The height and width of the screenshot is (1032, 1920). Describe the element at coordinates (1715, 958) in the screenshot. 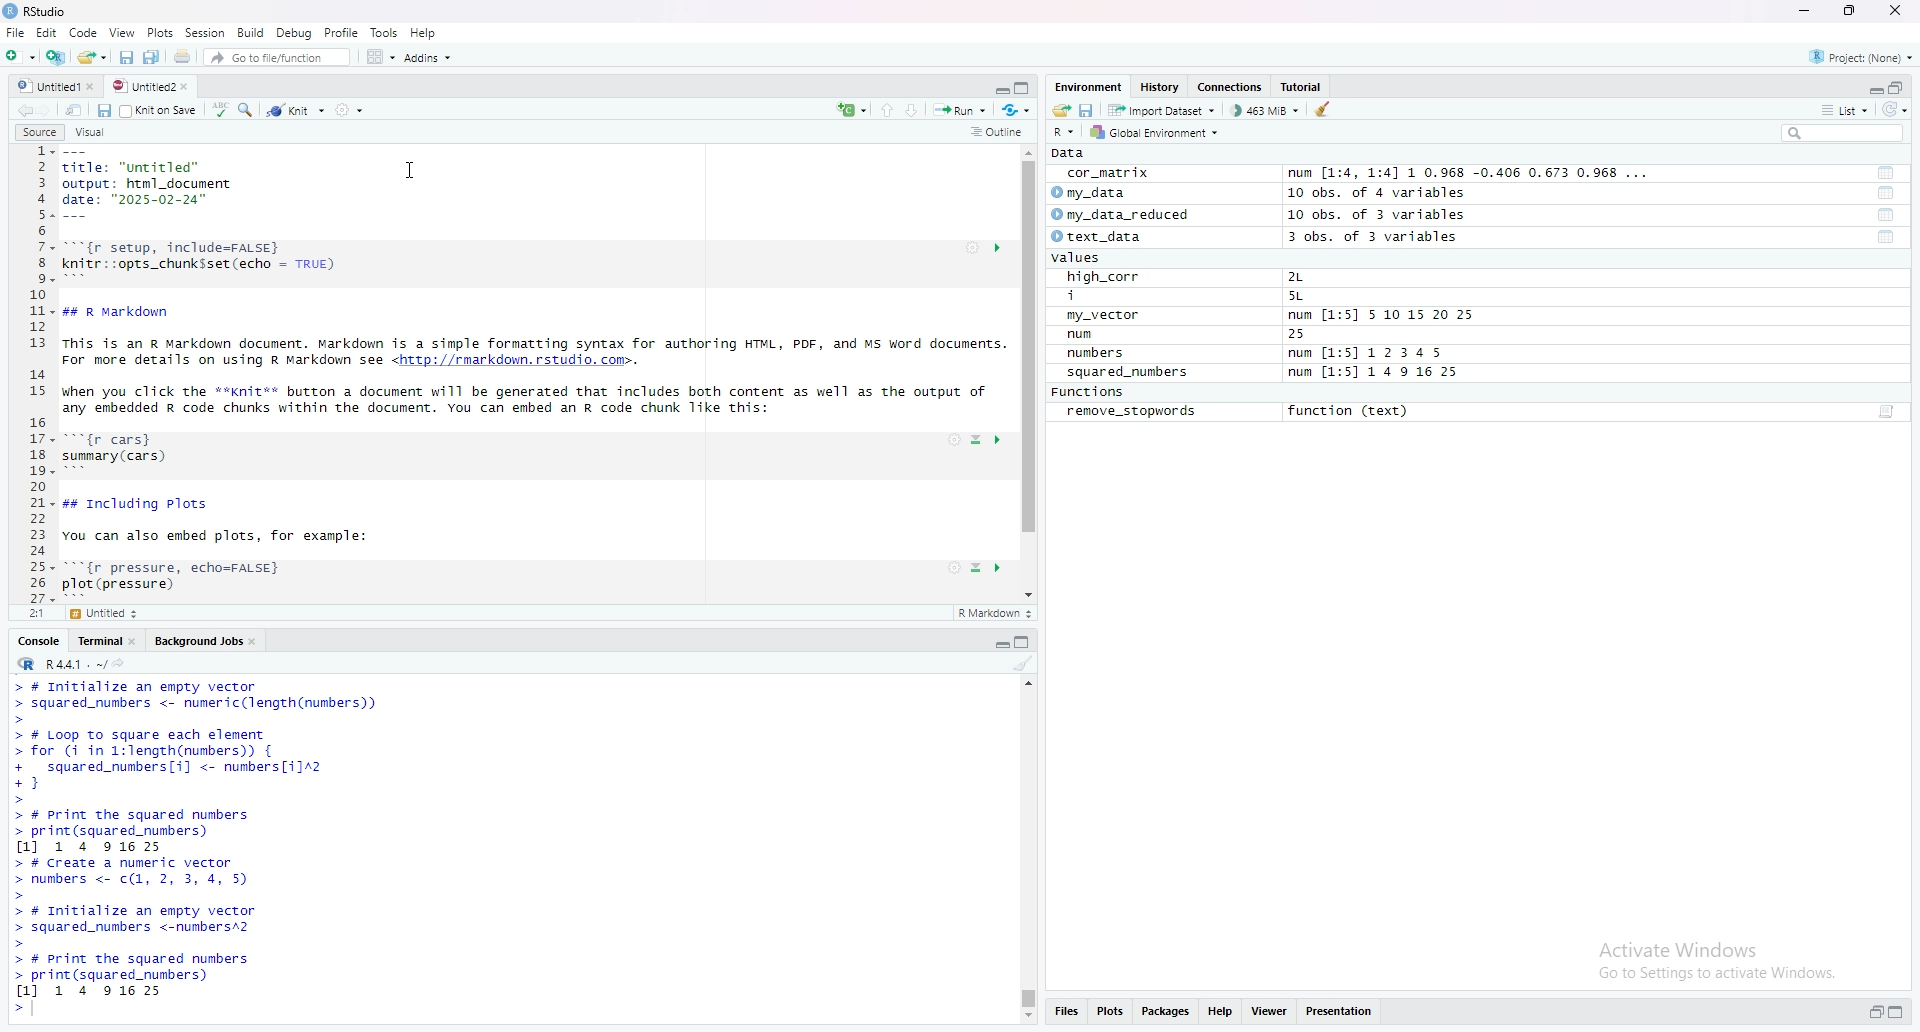

I see `Activate Windows
Go to Settings to activate Windows.` at that location.